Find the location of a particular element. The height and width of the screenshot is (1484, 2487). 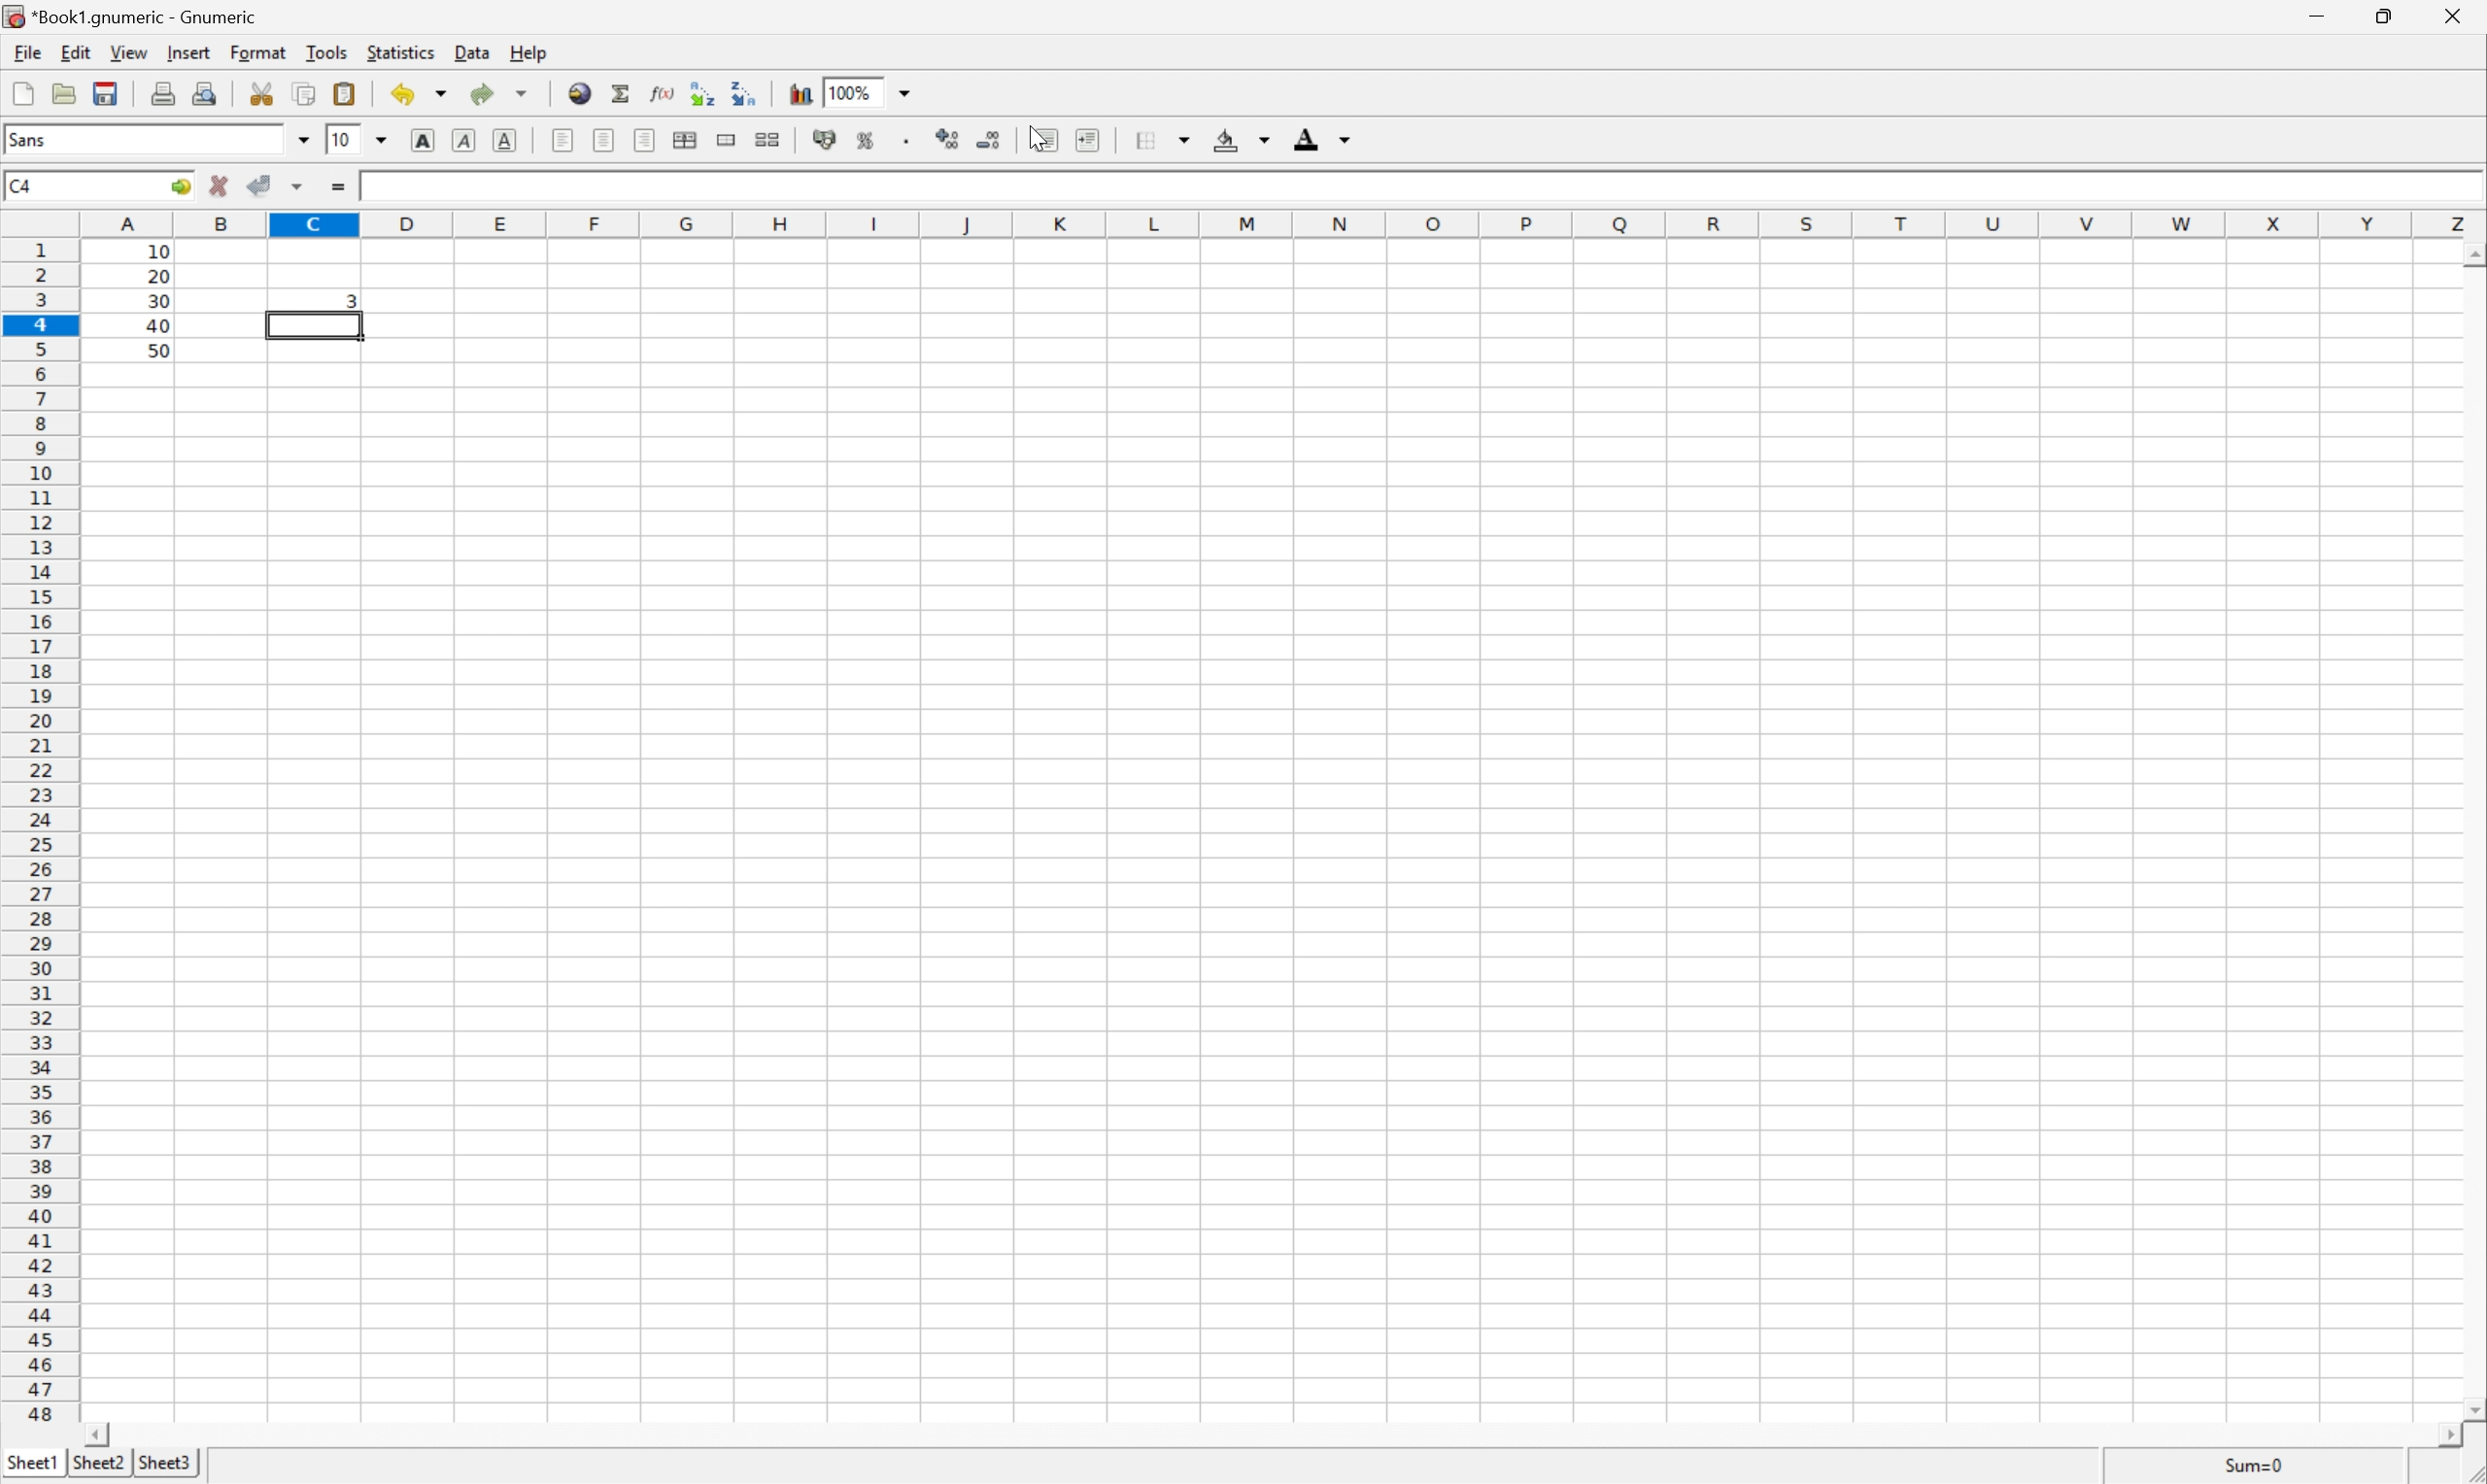

Format the selection as percentage is located at coordinates (866, 136).